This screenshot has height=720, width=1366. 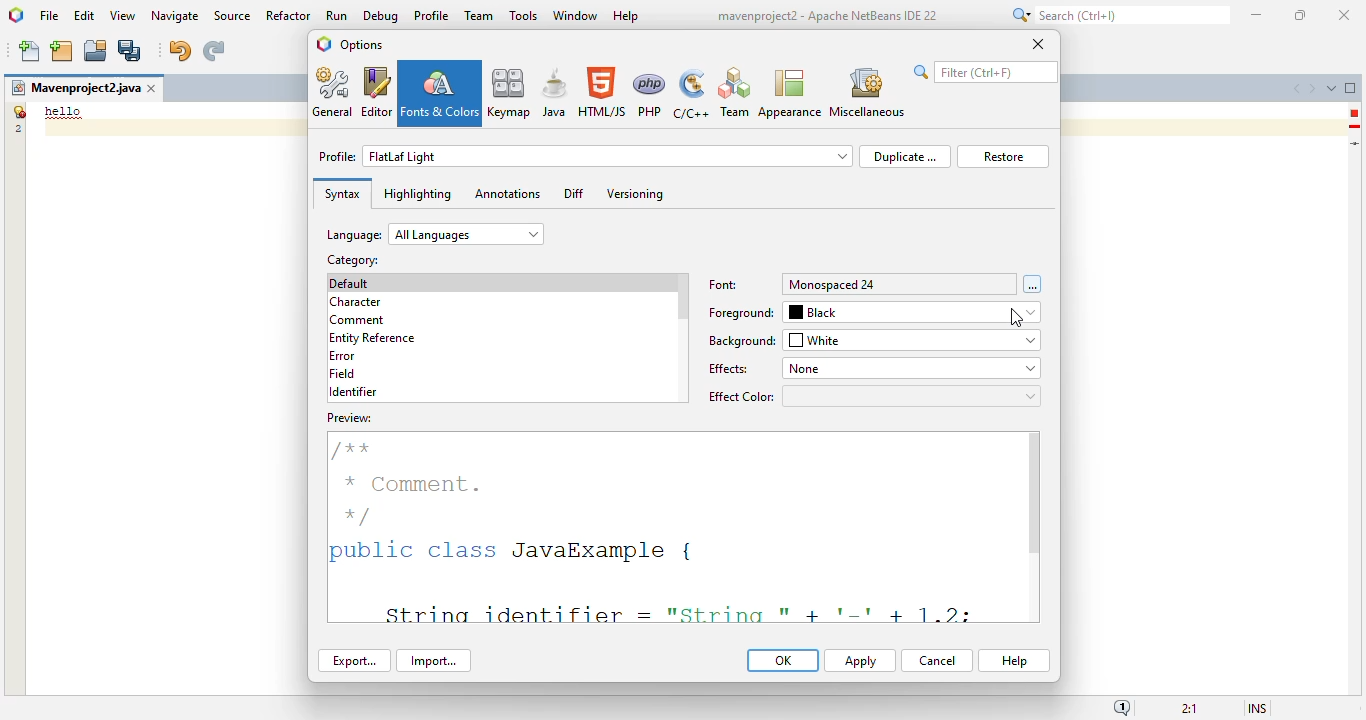 I want to click on none, so click(x=910, y=368).